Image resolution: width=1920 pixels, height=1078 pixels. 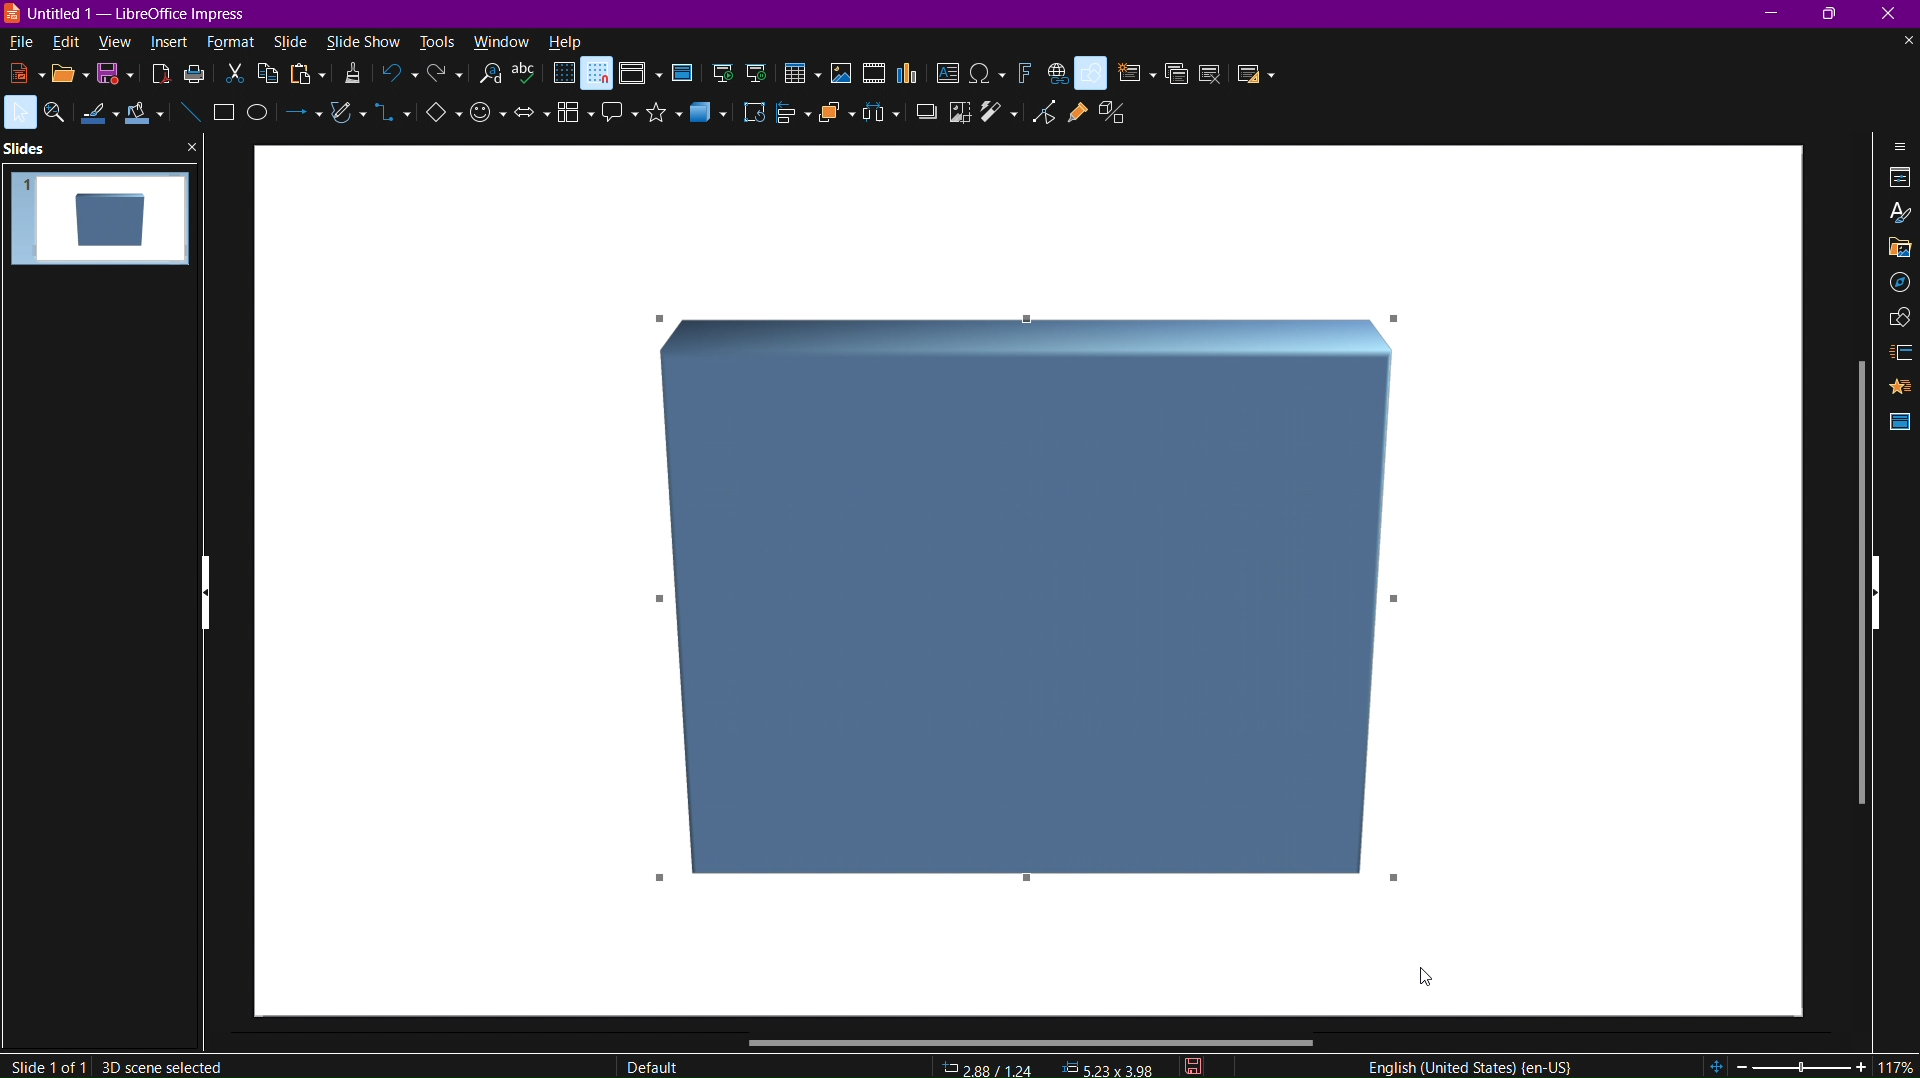 I want to click on Copy Formatting, so click(x=352, y=78).